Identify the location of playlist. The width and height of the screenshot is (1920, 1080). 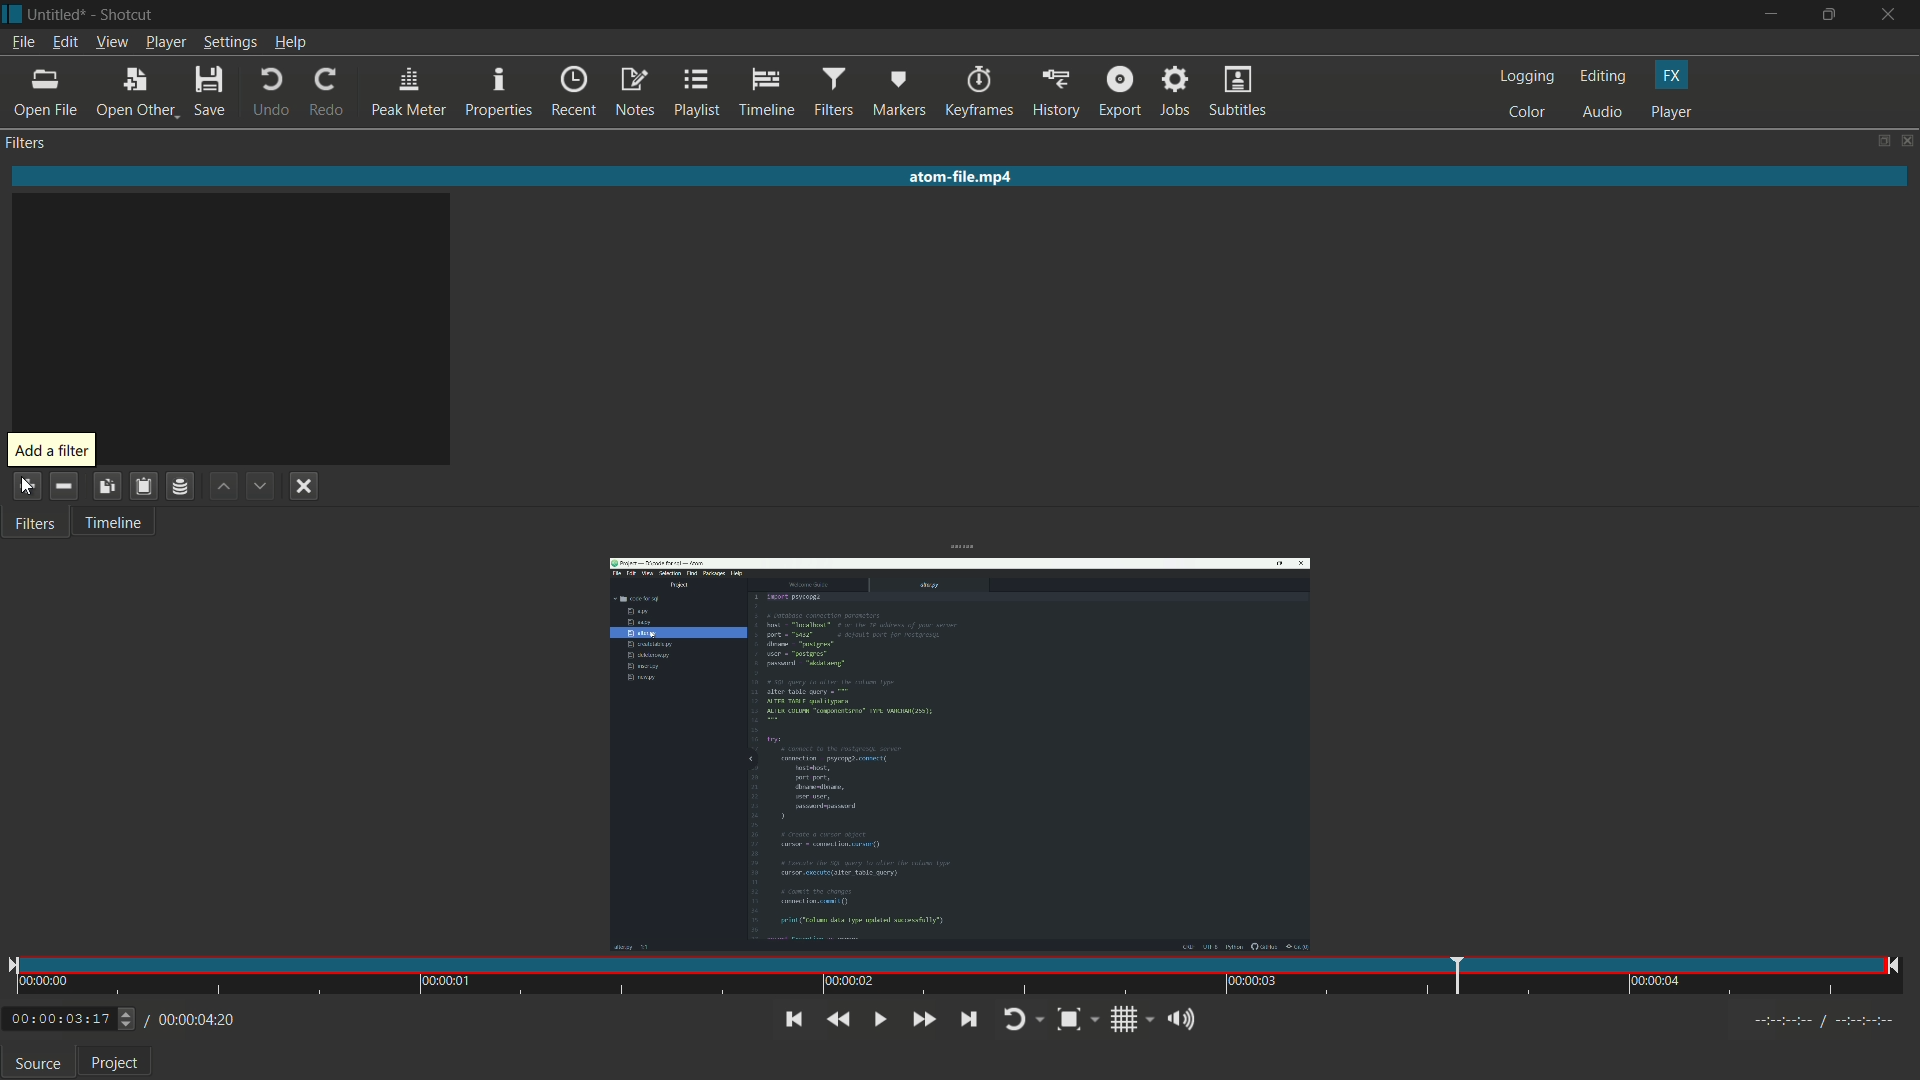
(697, 93).